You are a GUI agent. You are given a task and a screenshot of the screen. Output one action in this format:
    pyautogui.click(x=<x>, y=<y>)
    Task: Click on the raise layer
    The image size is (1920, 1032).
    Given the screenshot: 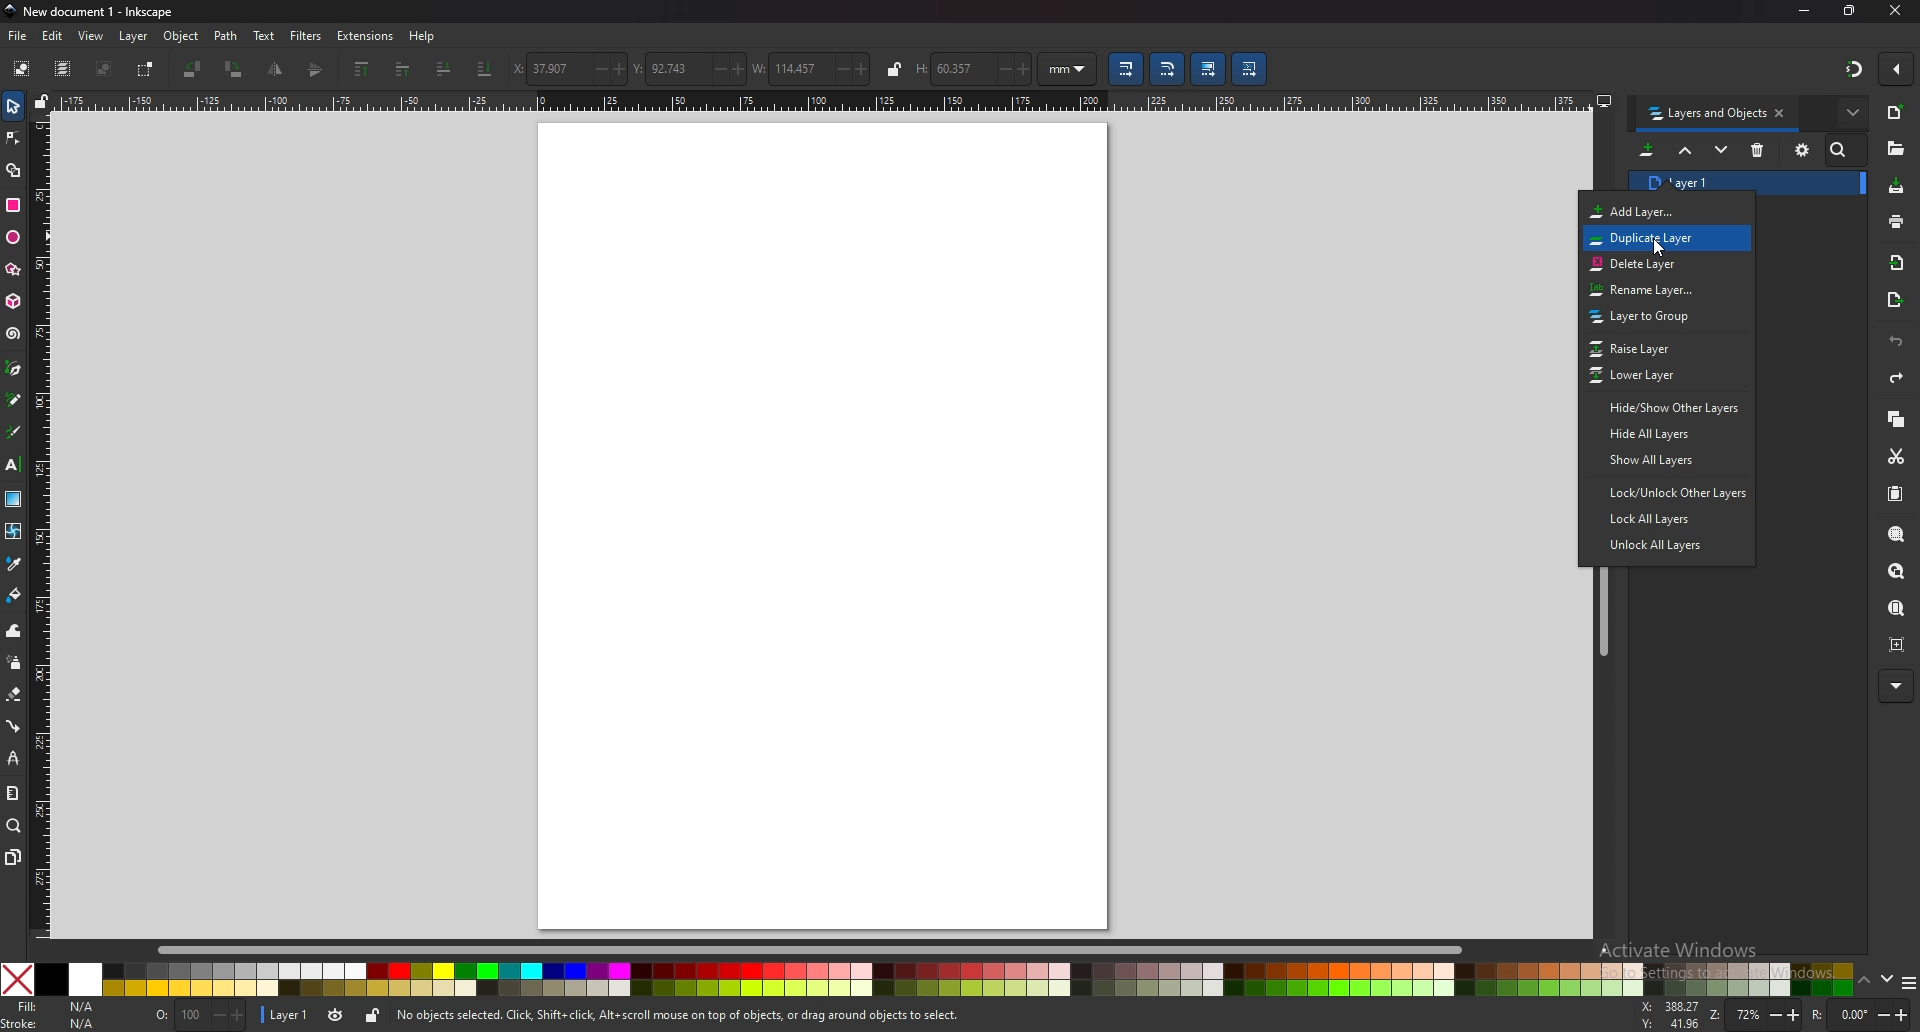 What is the action you would take?
    pyautogui.click(x=1659, y=349)
    